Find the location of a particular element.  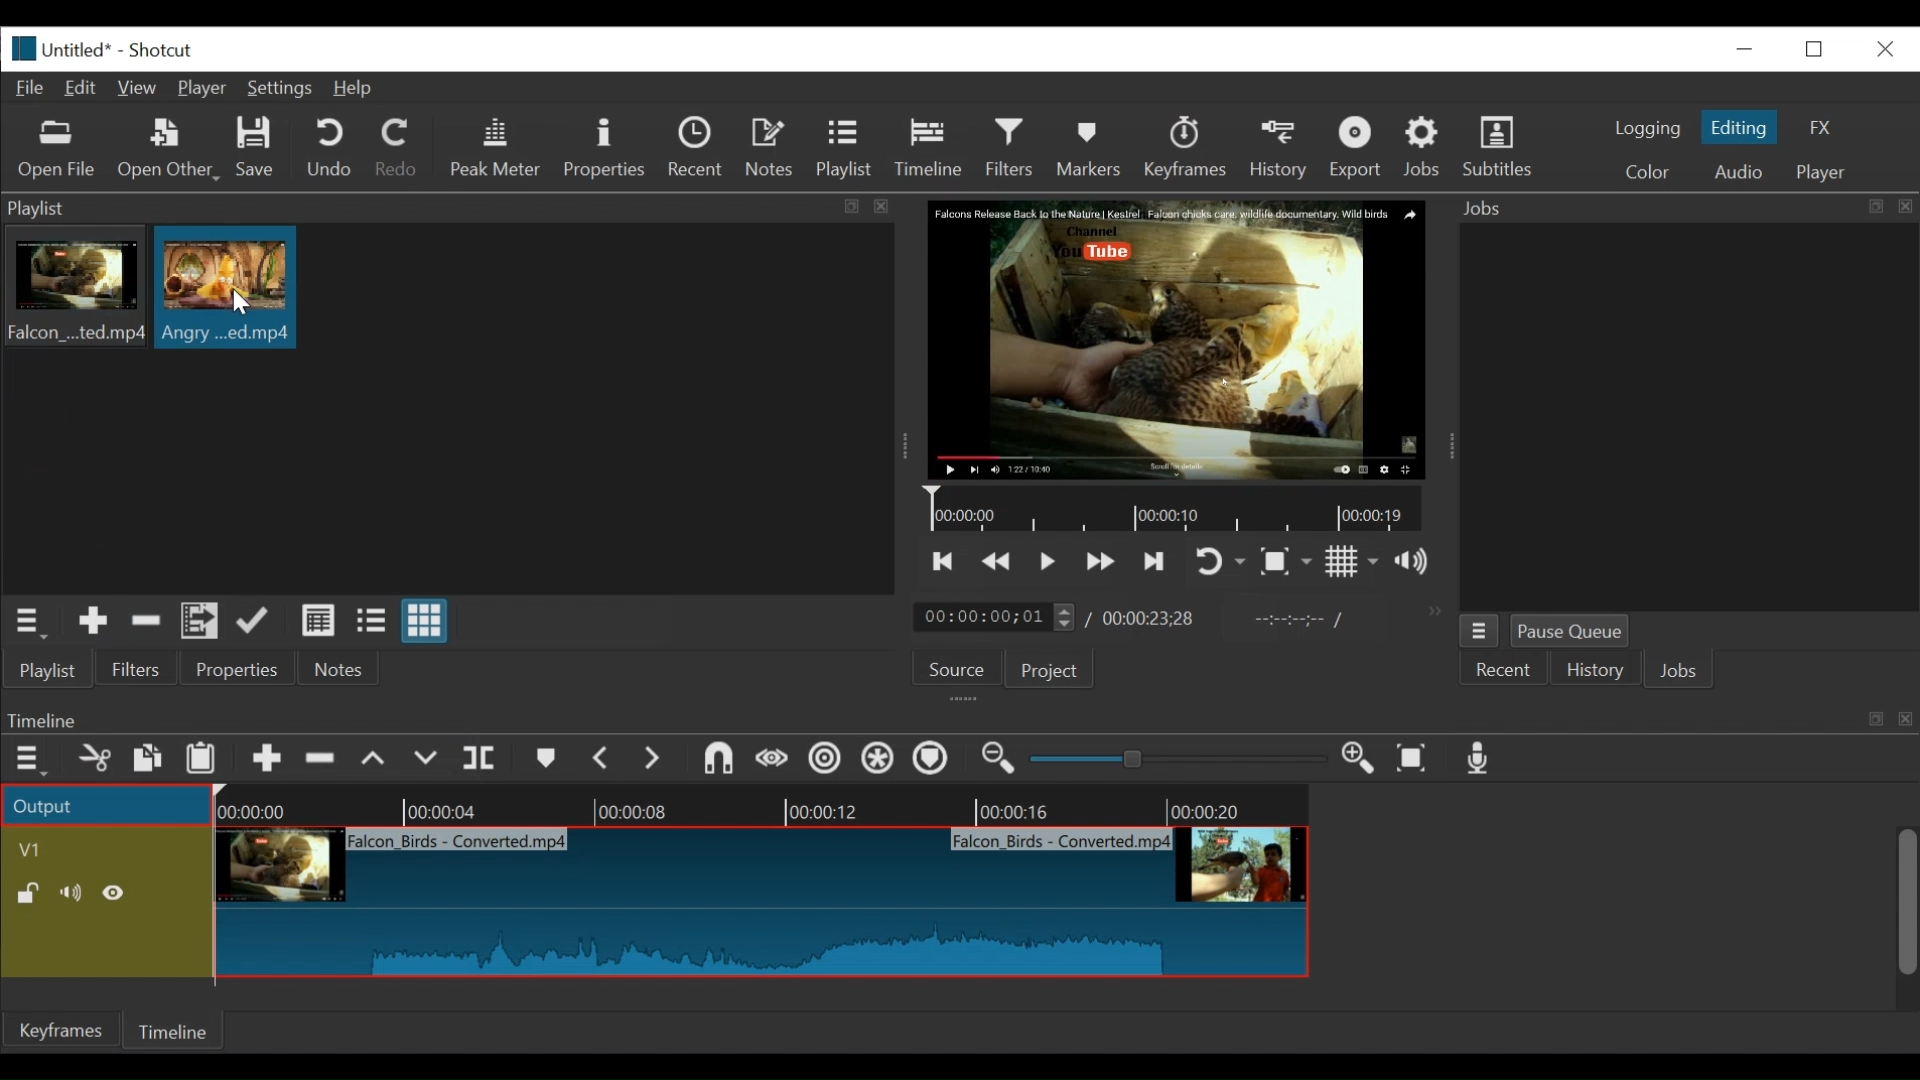

Zoom timeline in is located at coordinates (995, 761).